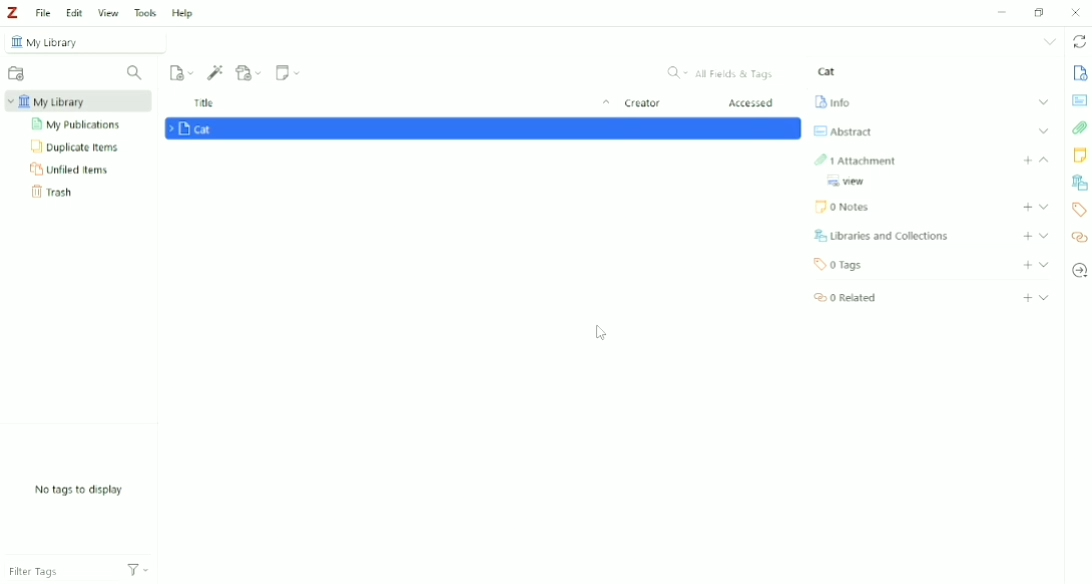 This screenshot has width=1092, height=584. What do you see at coordinates (1027, 235) in the screenshot?
I see `Add` at bounding box center [1027, 235].